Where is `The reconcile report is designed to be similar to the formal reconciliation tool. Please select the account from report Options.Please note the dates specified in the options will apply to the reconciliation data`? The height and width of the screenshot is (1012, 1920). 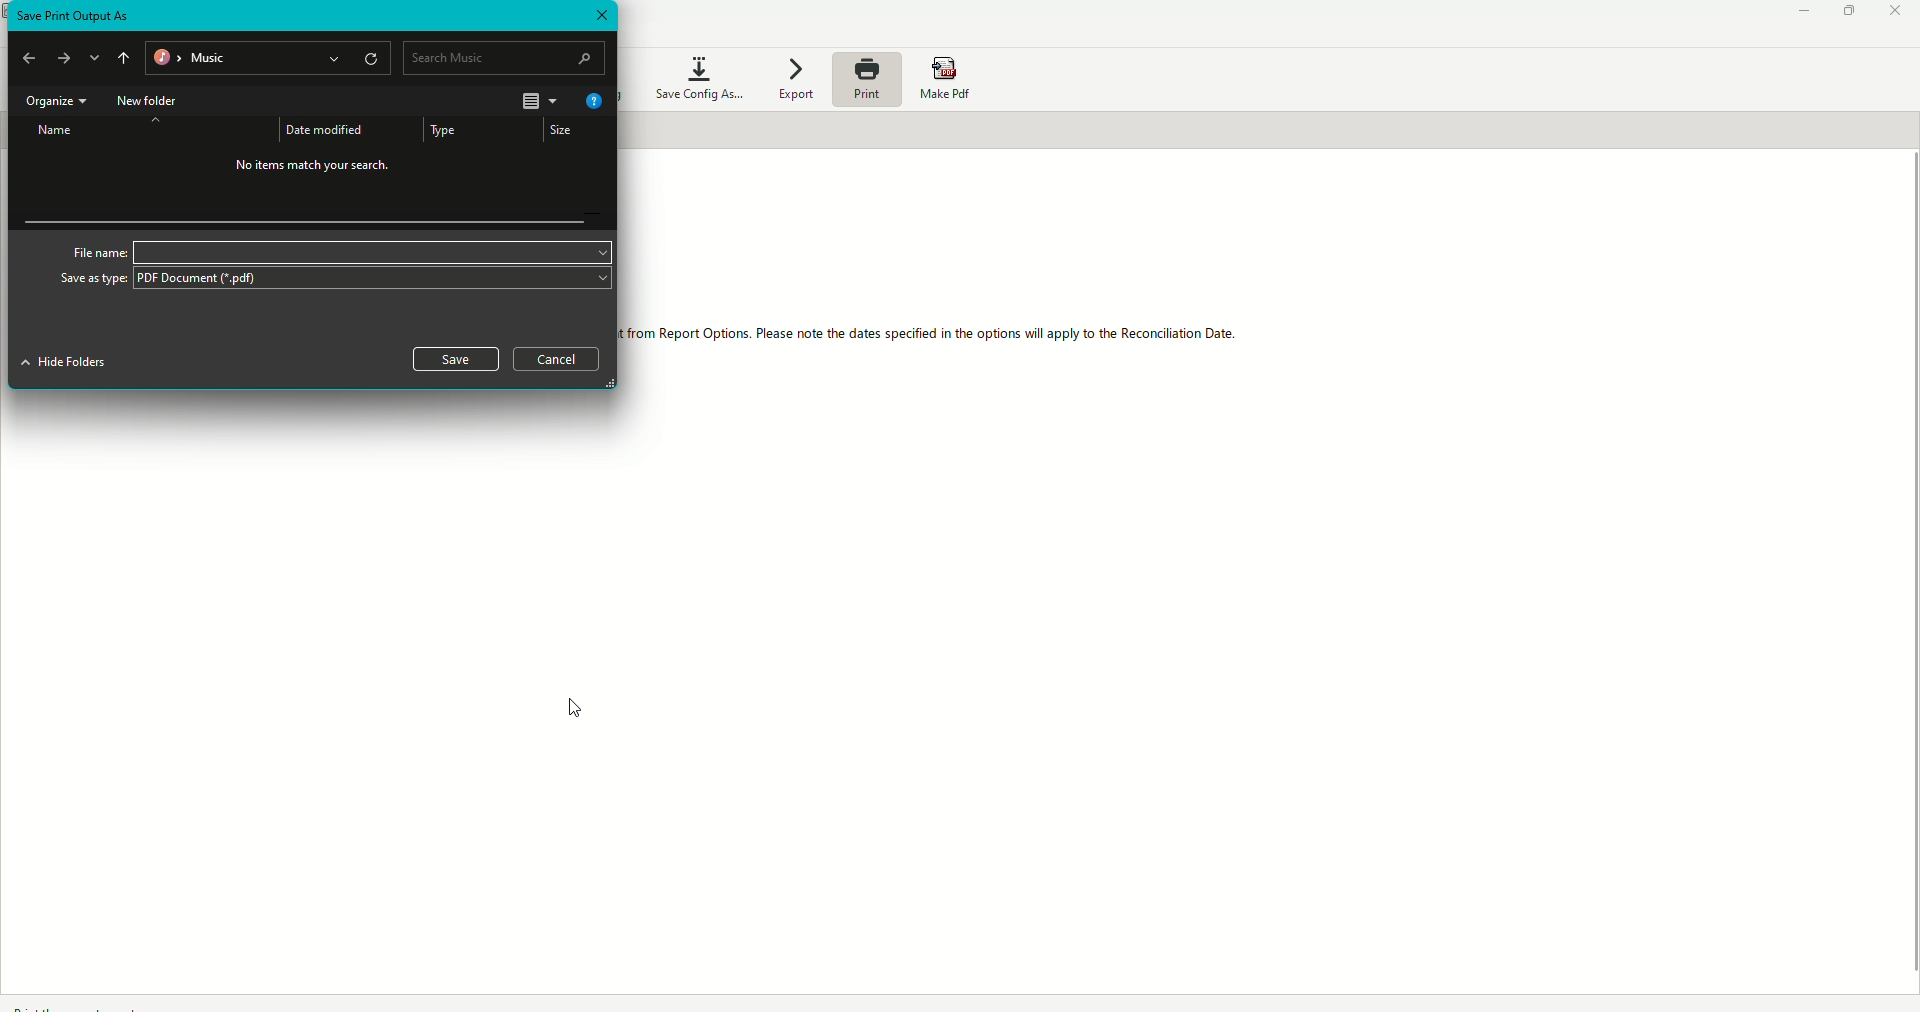 The reconcile report is designed to be similar to the formal reconciliation tool. Please select the account from report Options.Please note the dates specified in the options will apply to the reconciliation data is located at coordinates (934, 335).